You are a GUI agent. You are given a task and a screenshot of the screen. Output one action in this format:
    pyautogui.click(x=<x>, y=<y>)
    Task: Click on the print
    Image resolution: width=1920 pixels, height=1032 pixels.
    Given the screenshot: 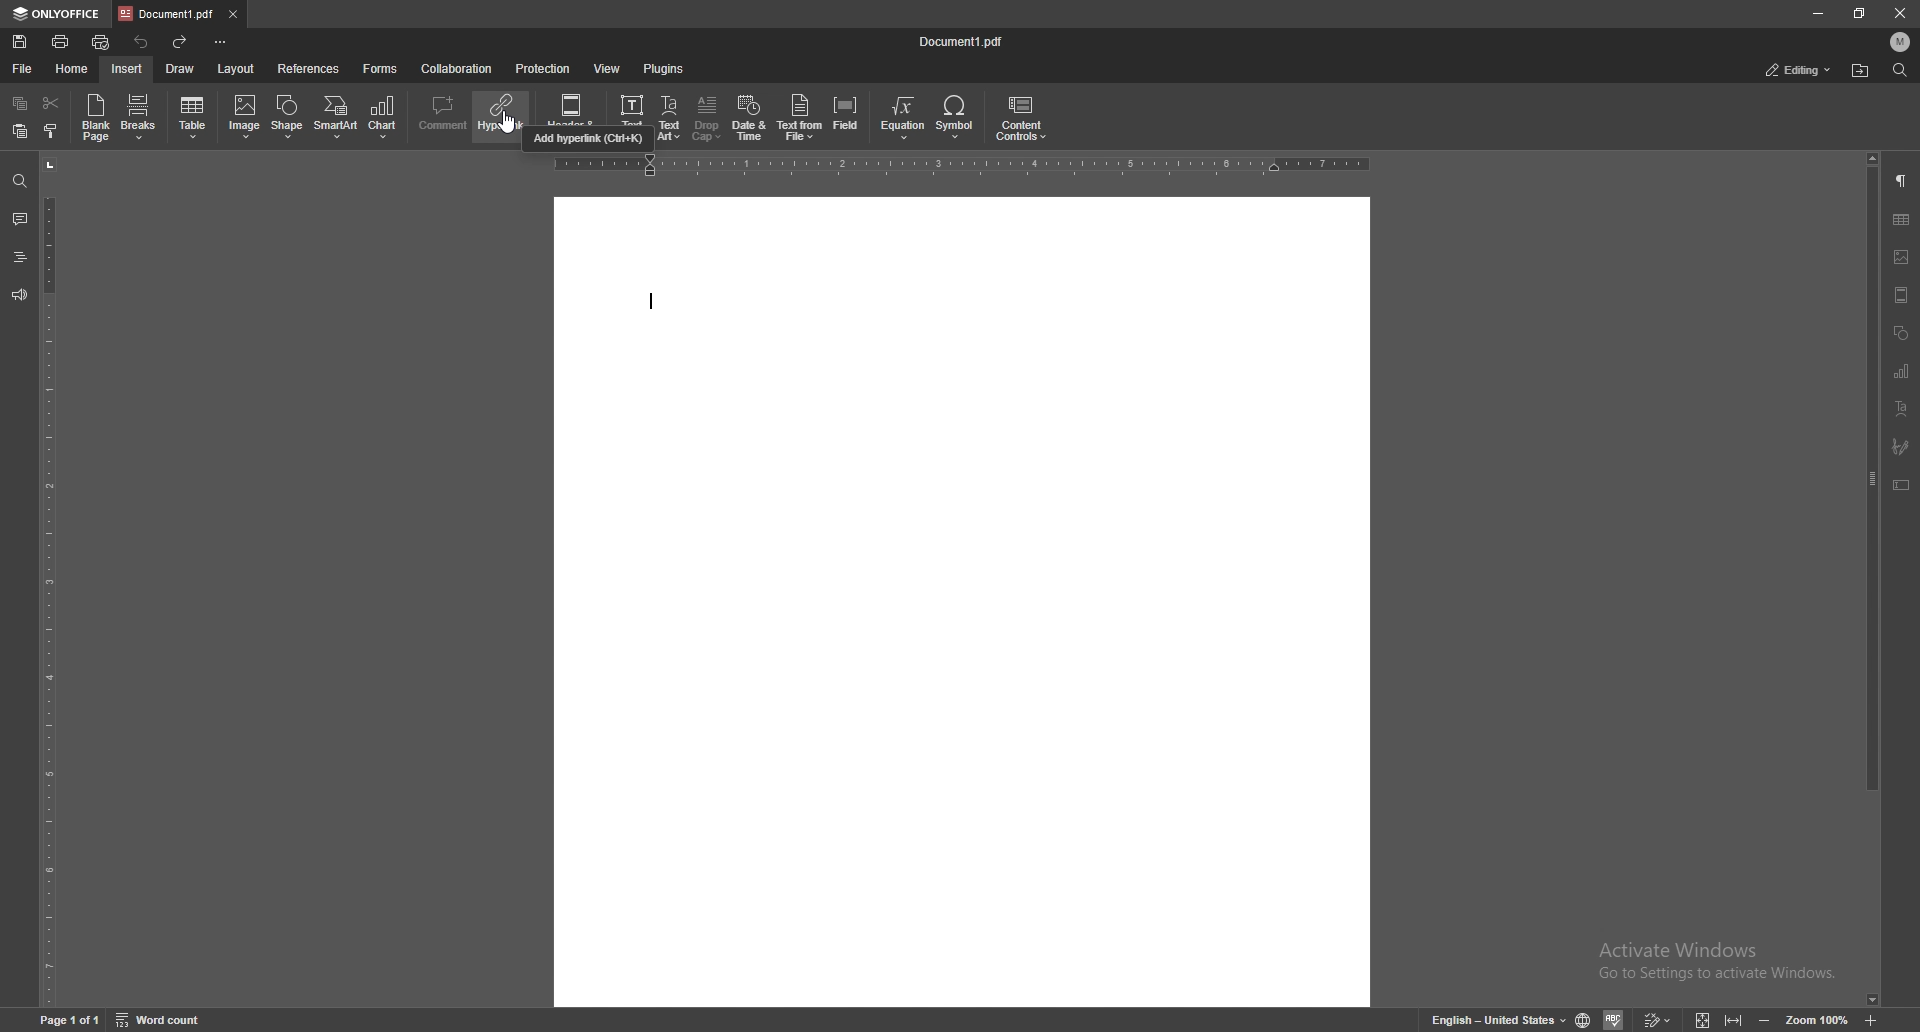 What is the action you would take?
    pyautogui.click(x=62, y=41)
    